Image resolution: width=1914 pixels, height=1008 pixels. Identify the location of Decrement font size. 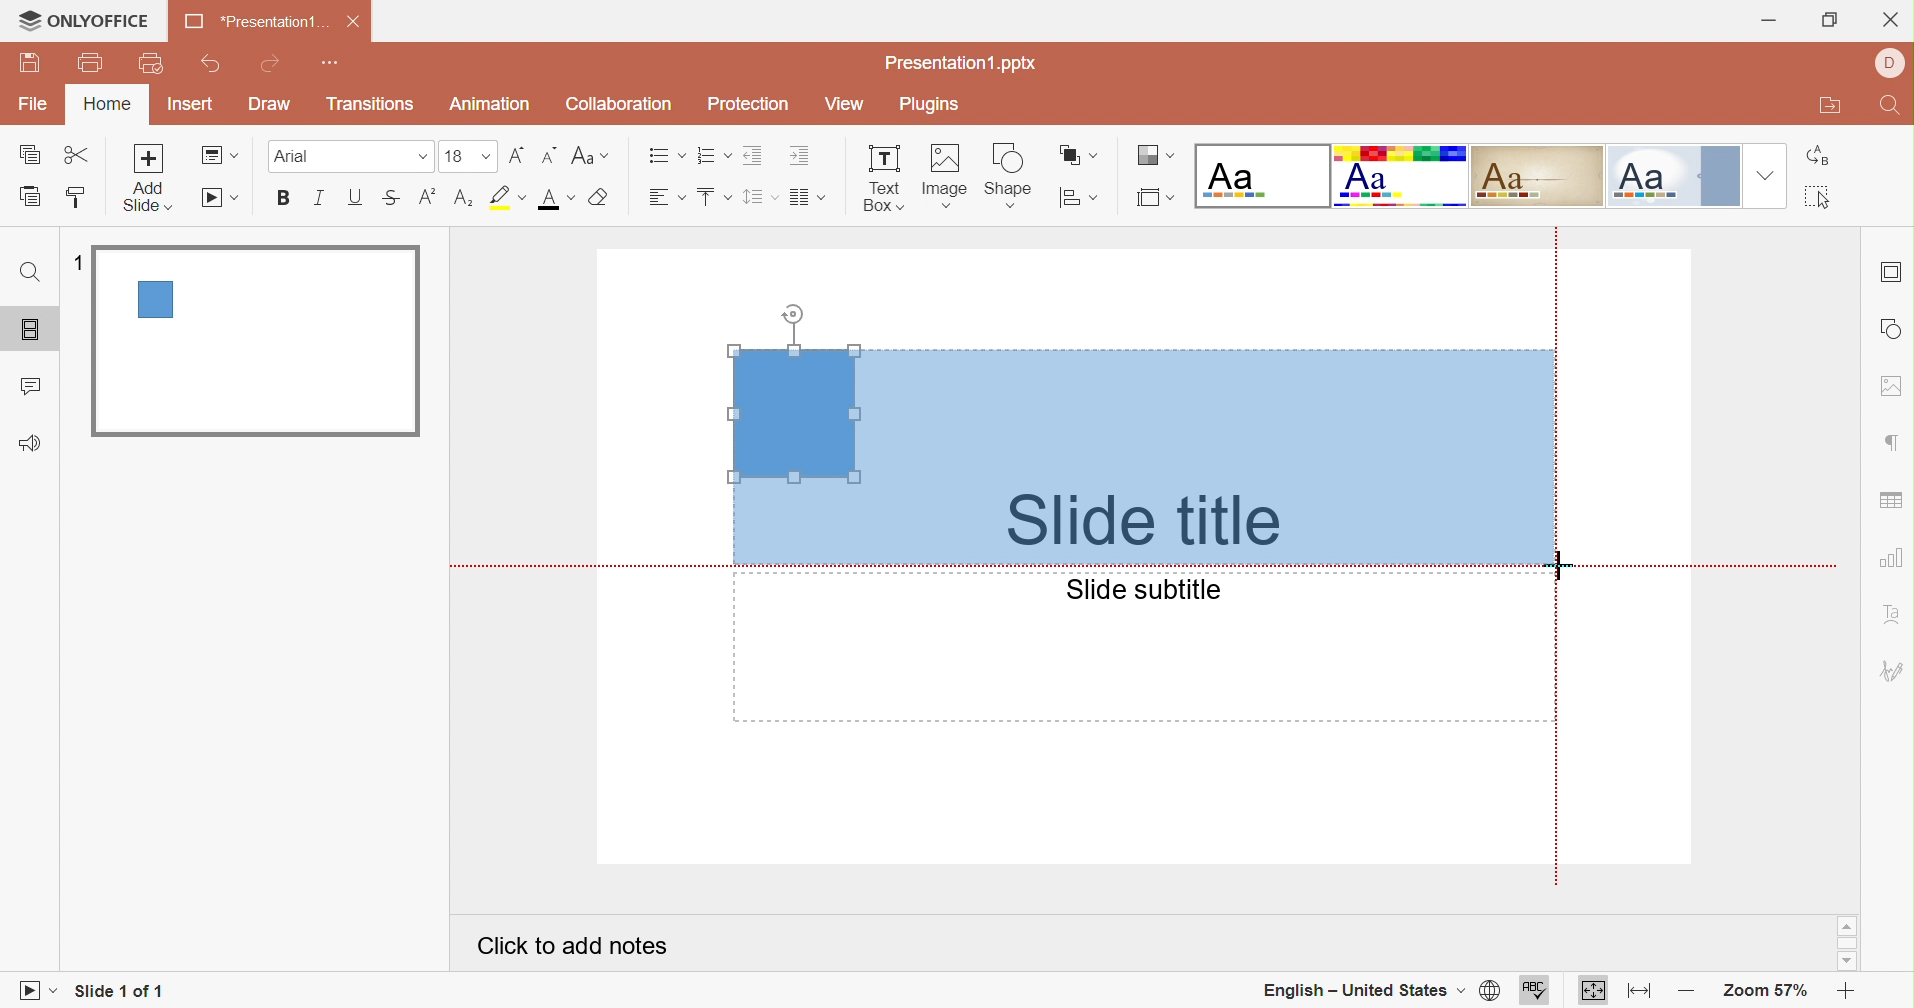
(548, 156).